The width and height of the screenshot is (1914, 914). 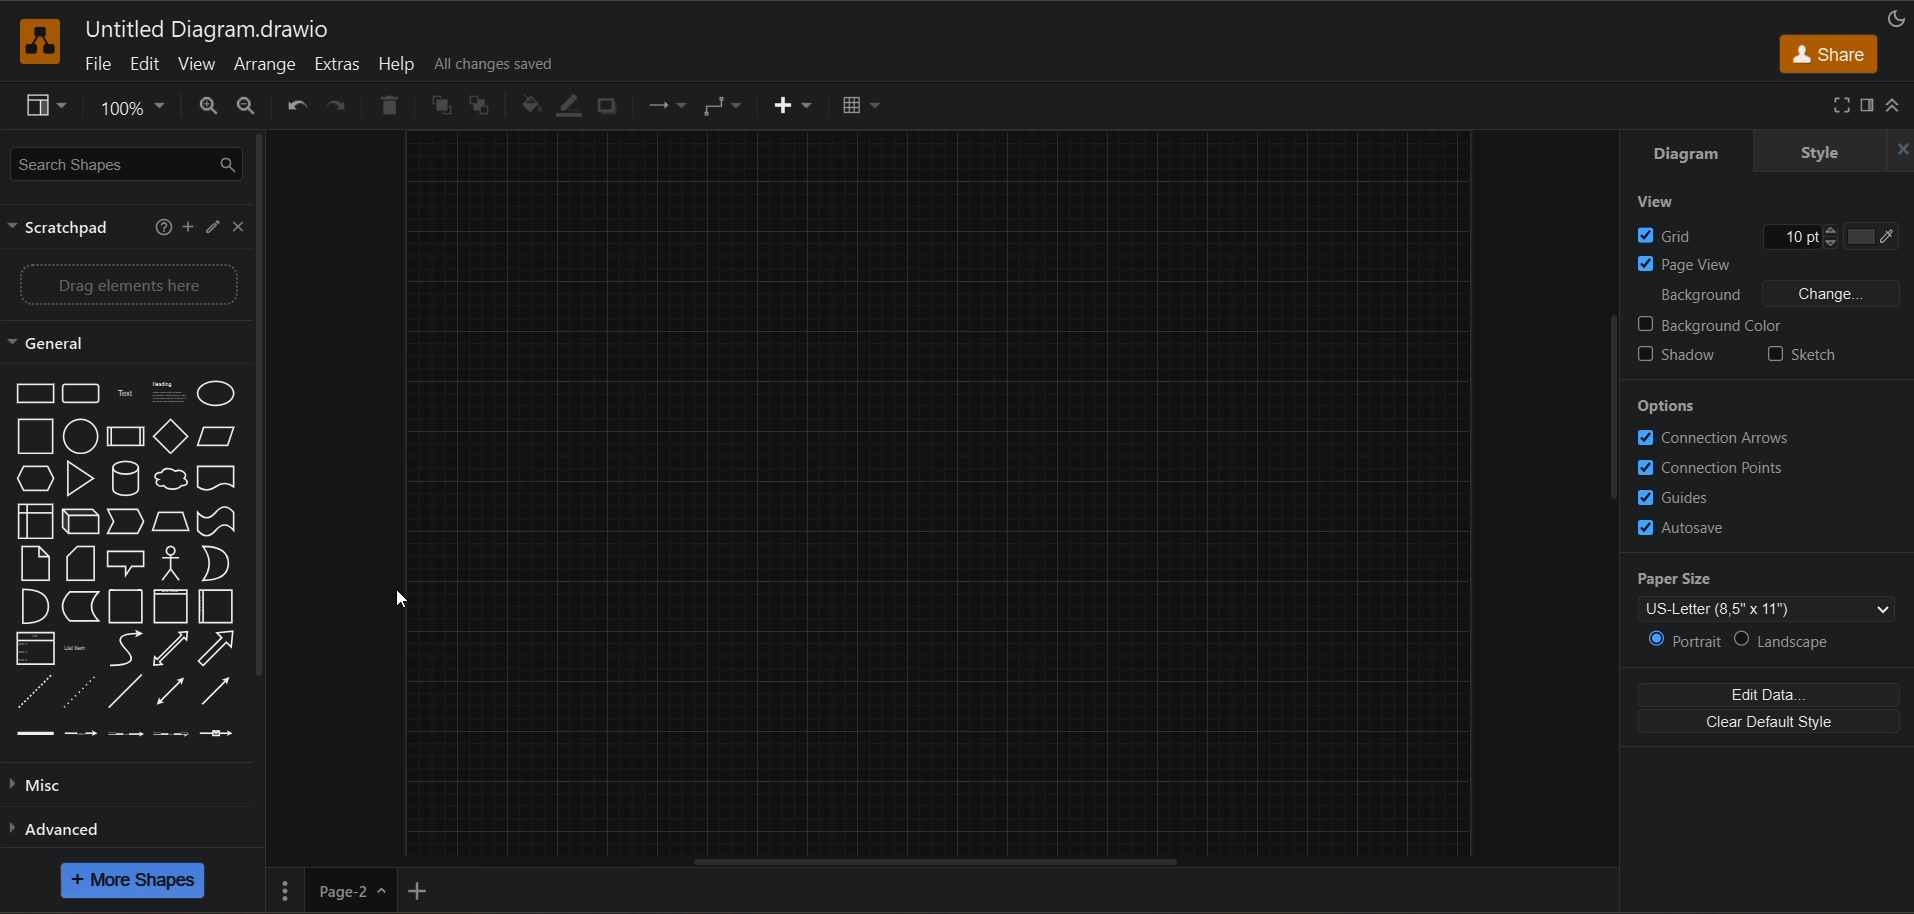 I want to click on search shapes, so click(x=128, y=166).